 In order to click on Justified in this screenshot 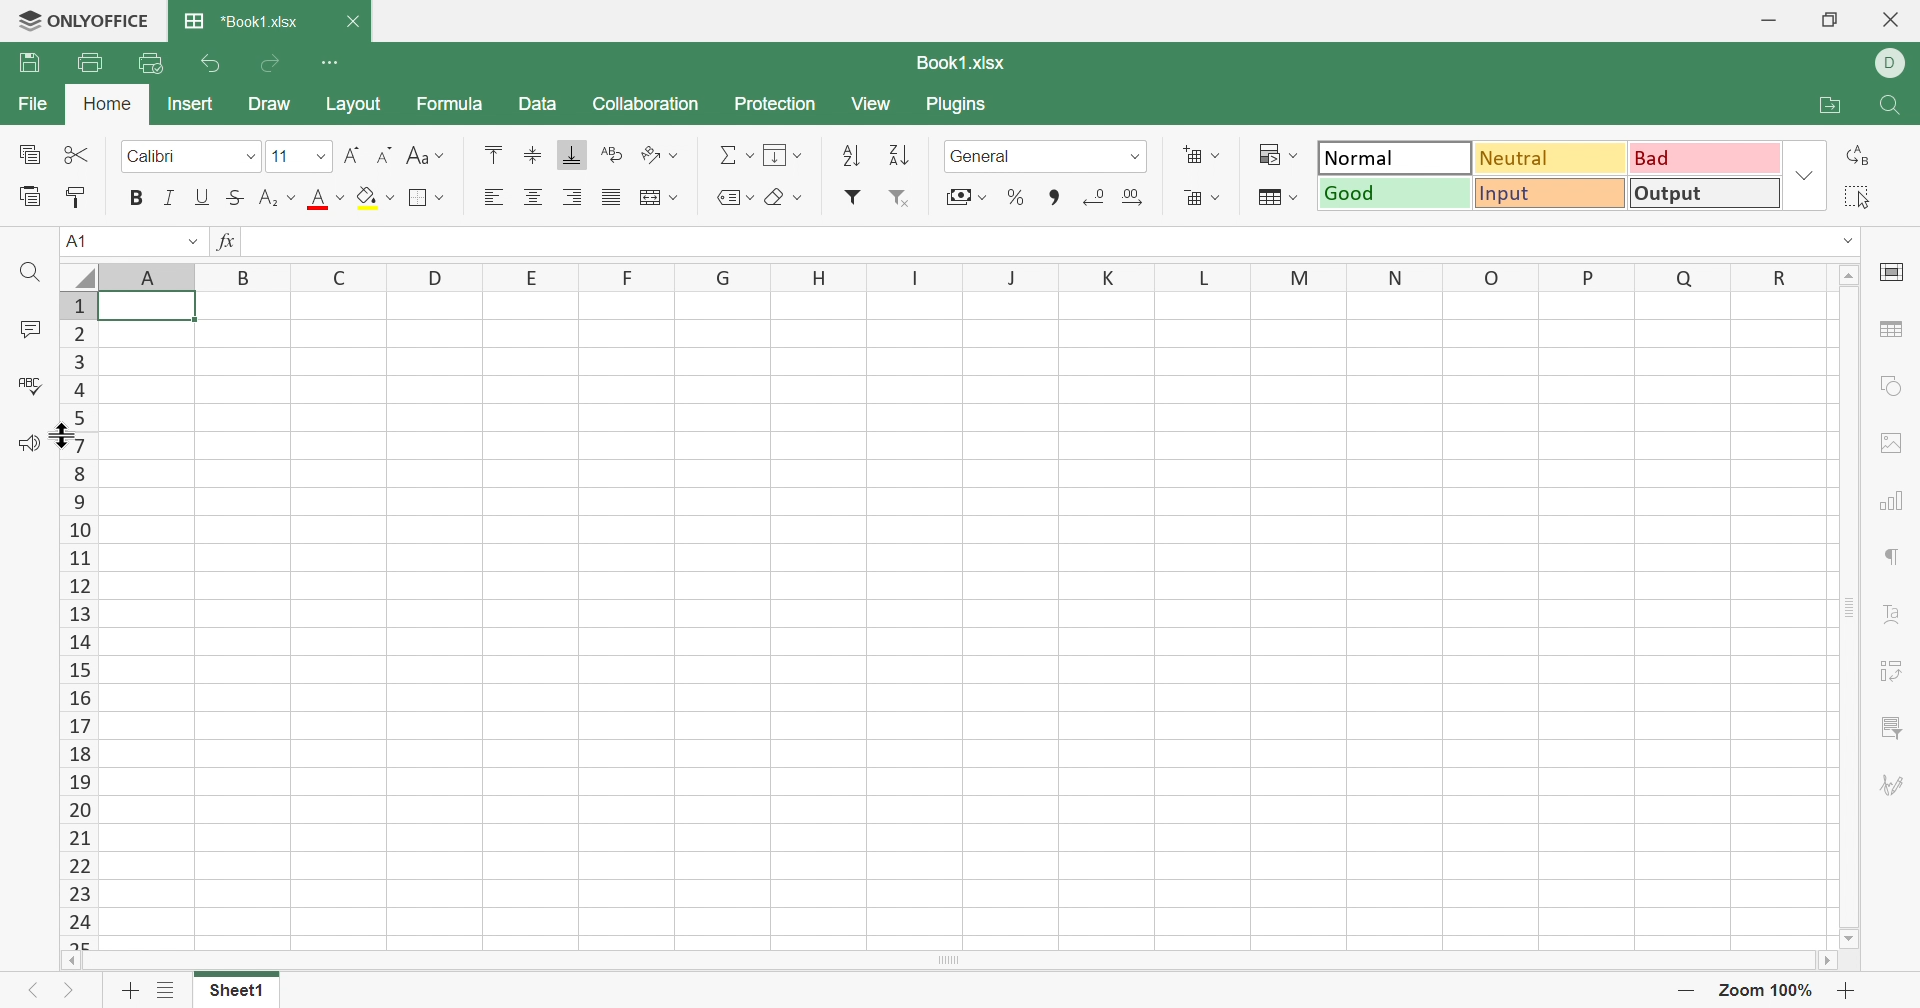, I will do `click(611, 197)`.